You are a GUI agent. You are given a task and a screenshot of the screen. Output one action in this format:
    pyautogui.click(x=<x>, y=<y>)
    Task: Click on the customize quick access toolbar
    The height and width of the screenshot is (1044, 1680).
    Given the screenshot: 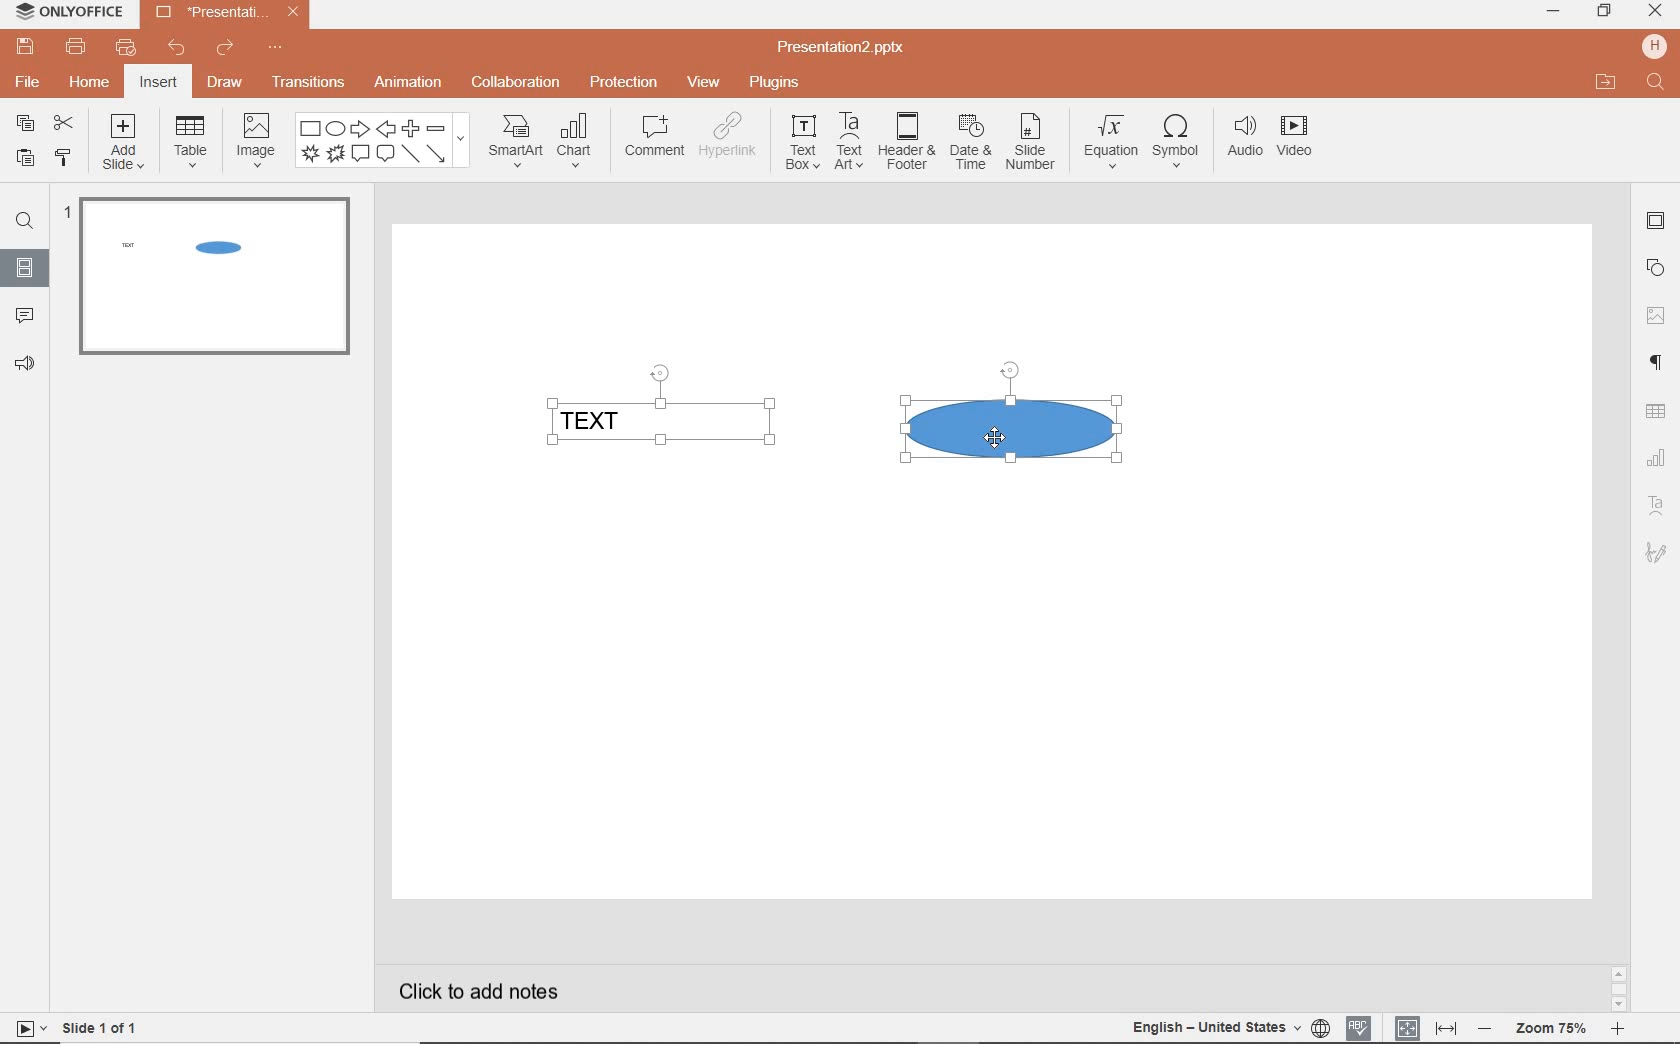 What is the action you would take?
    pyautogui.click(x=274, y=48)
    